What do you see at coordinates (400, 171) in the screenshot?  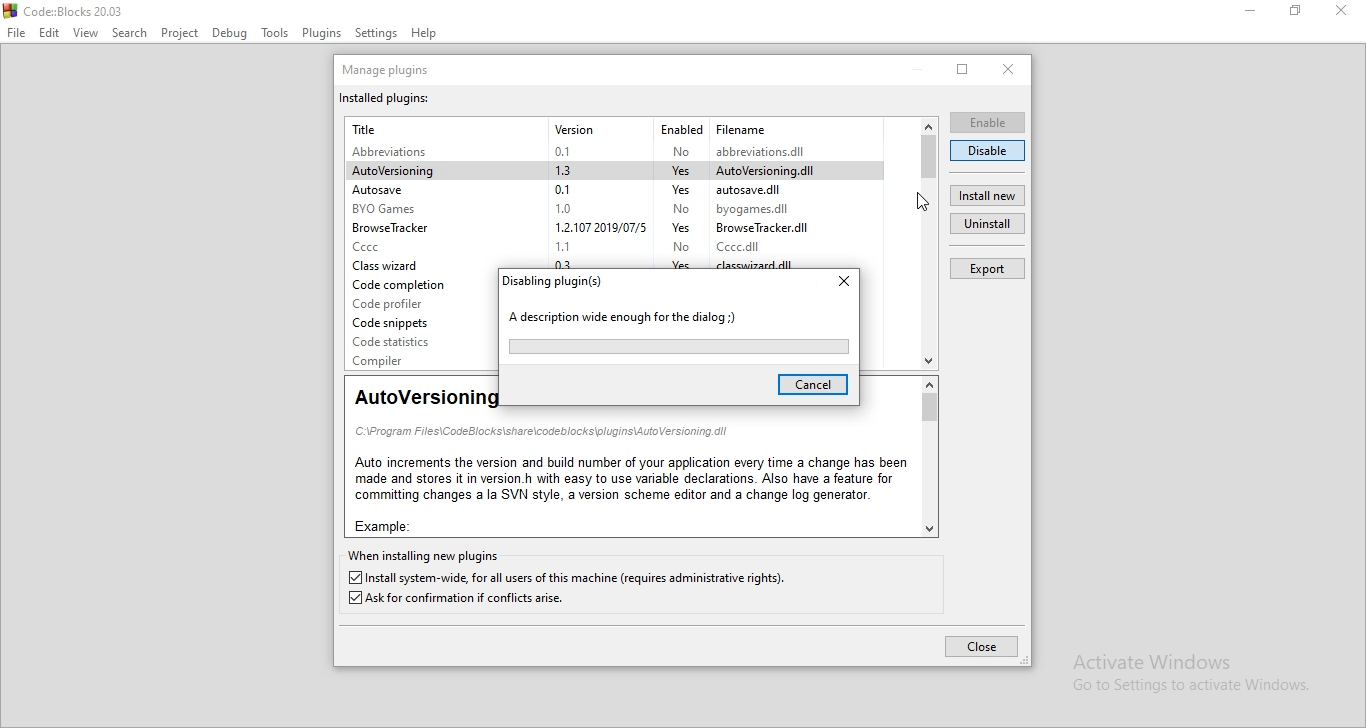 I see `AutoVersioning` at bounding box center [400, 171].